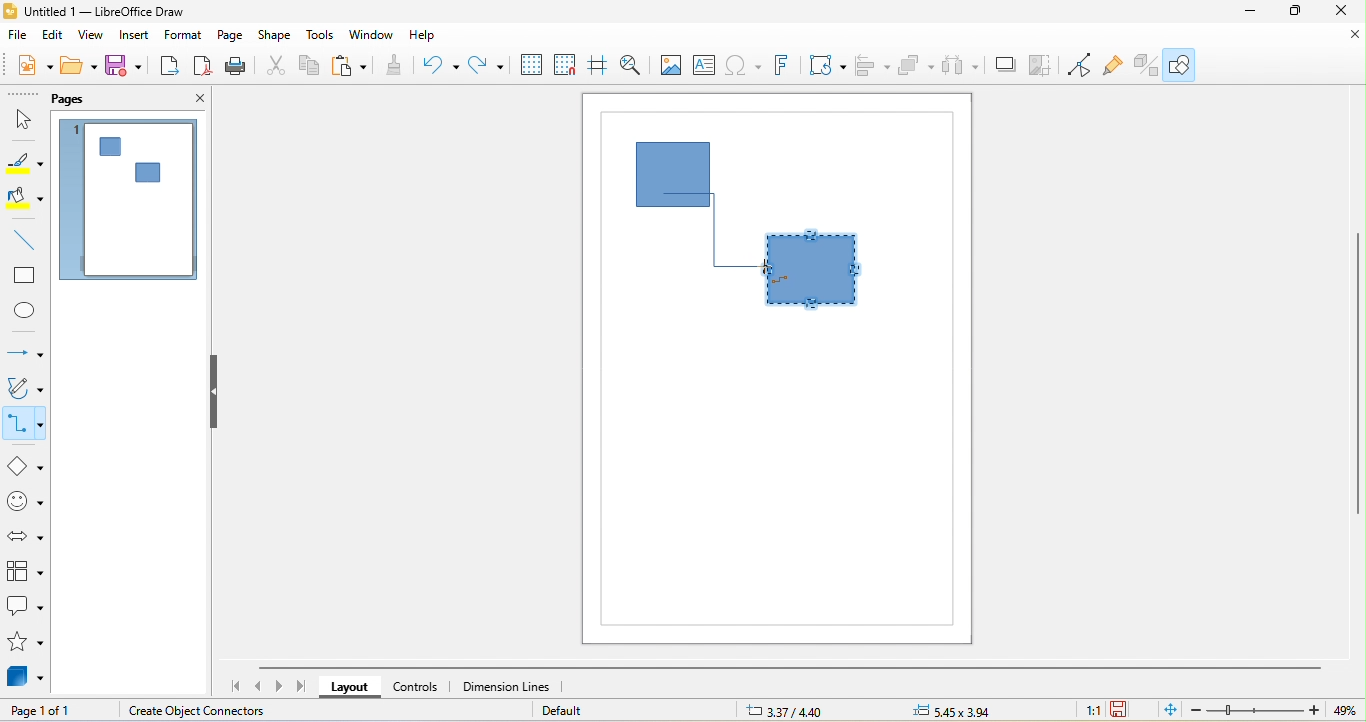  What do you see at coordinates (356, 688) in the screenshot?
I see `layout` at bounding box center [356, 688].